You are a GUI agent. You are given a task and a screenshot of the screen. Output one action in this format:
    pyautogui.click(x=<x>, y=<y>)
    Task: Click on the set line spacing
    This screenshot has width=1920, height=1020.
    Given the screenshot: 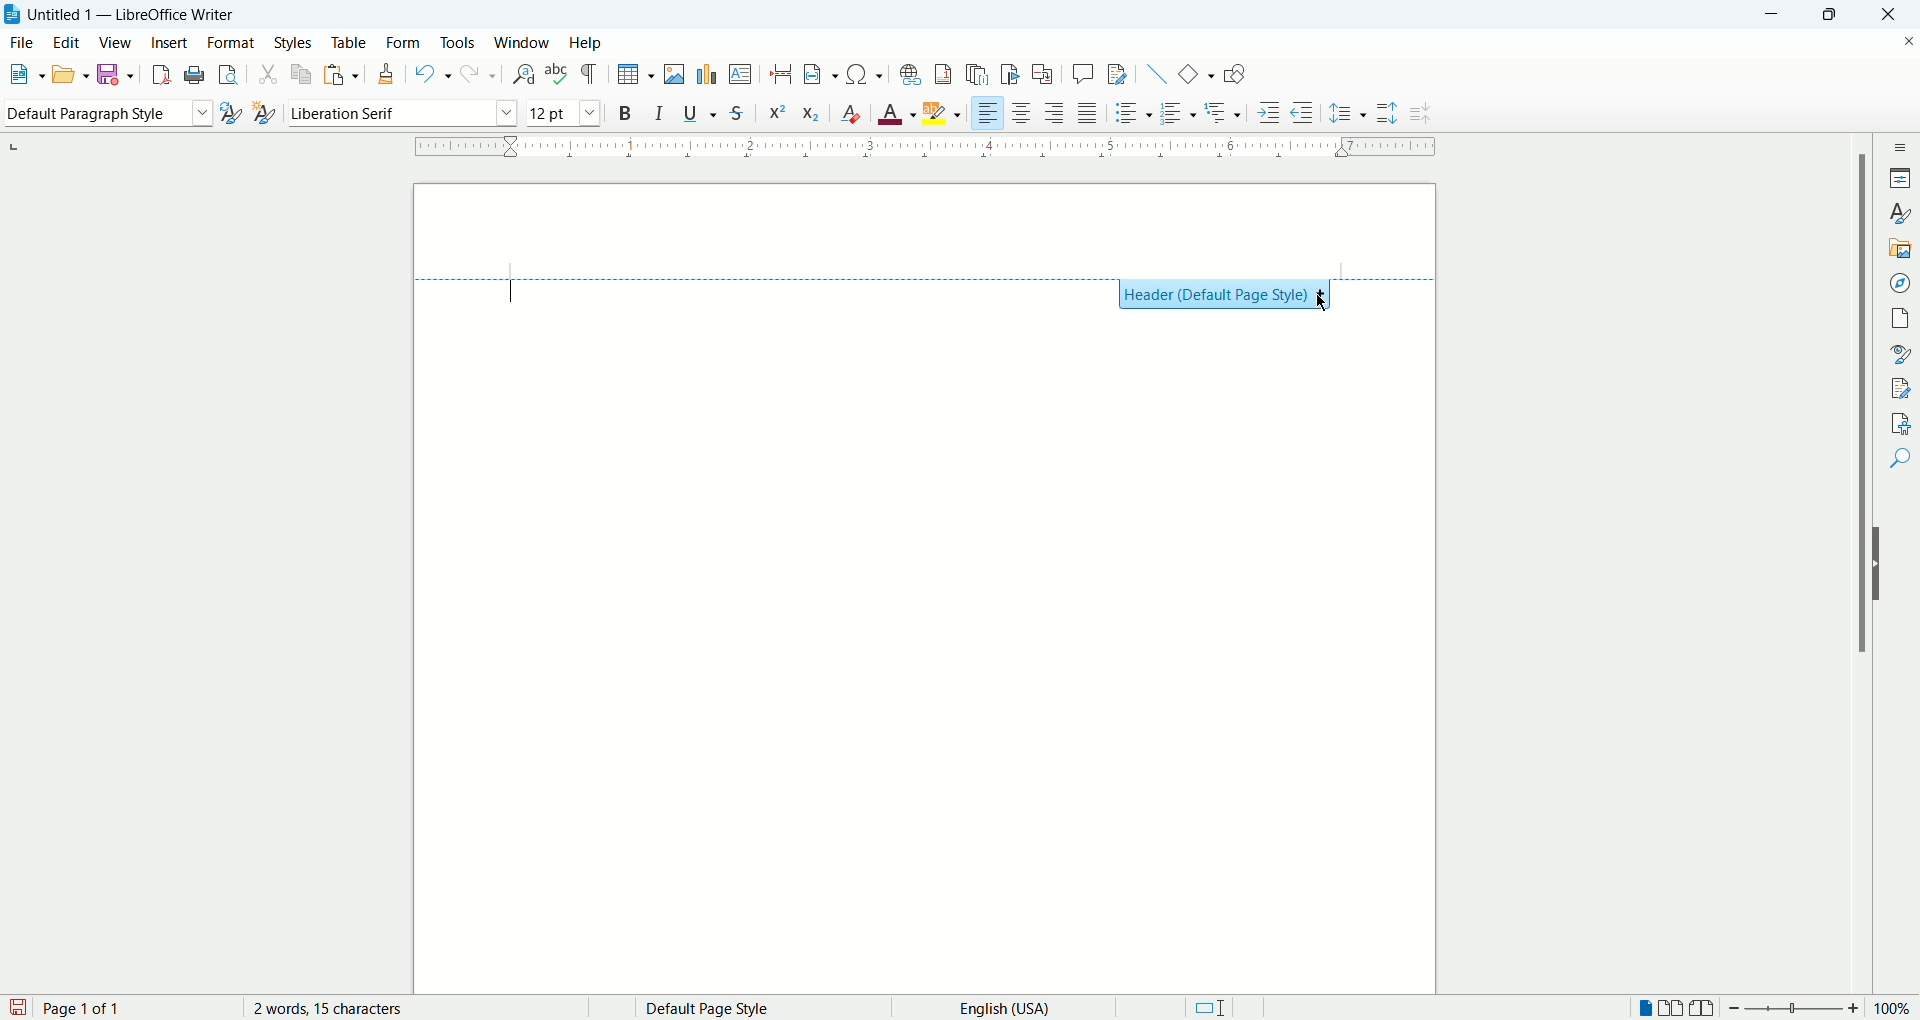 What is the action you would take?
    pyautogui.click(x=1347, y=112)
    